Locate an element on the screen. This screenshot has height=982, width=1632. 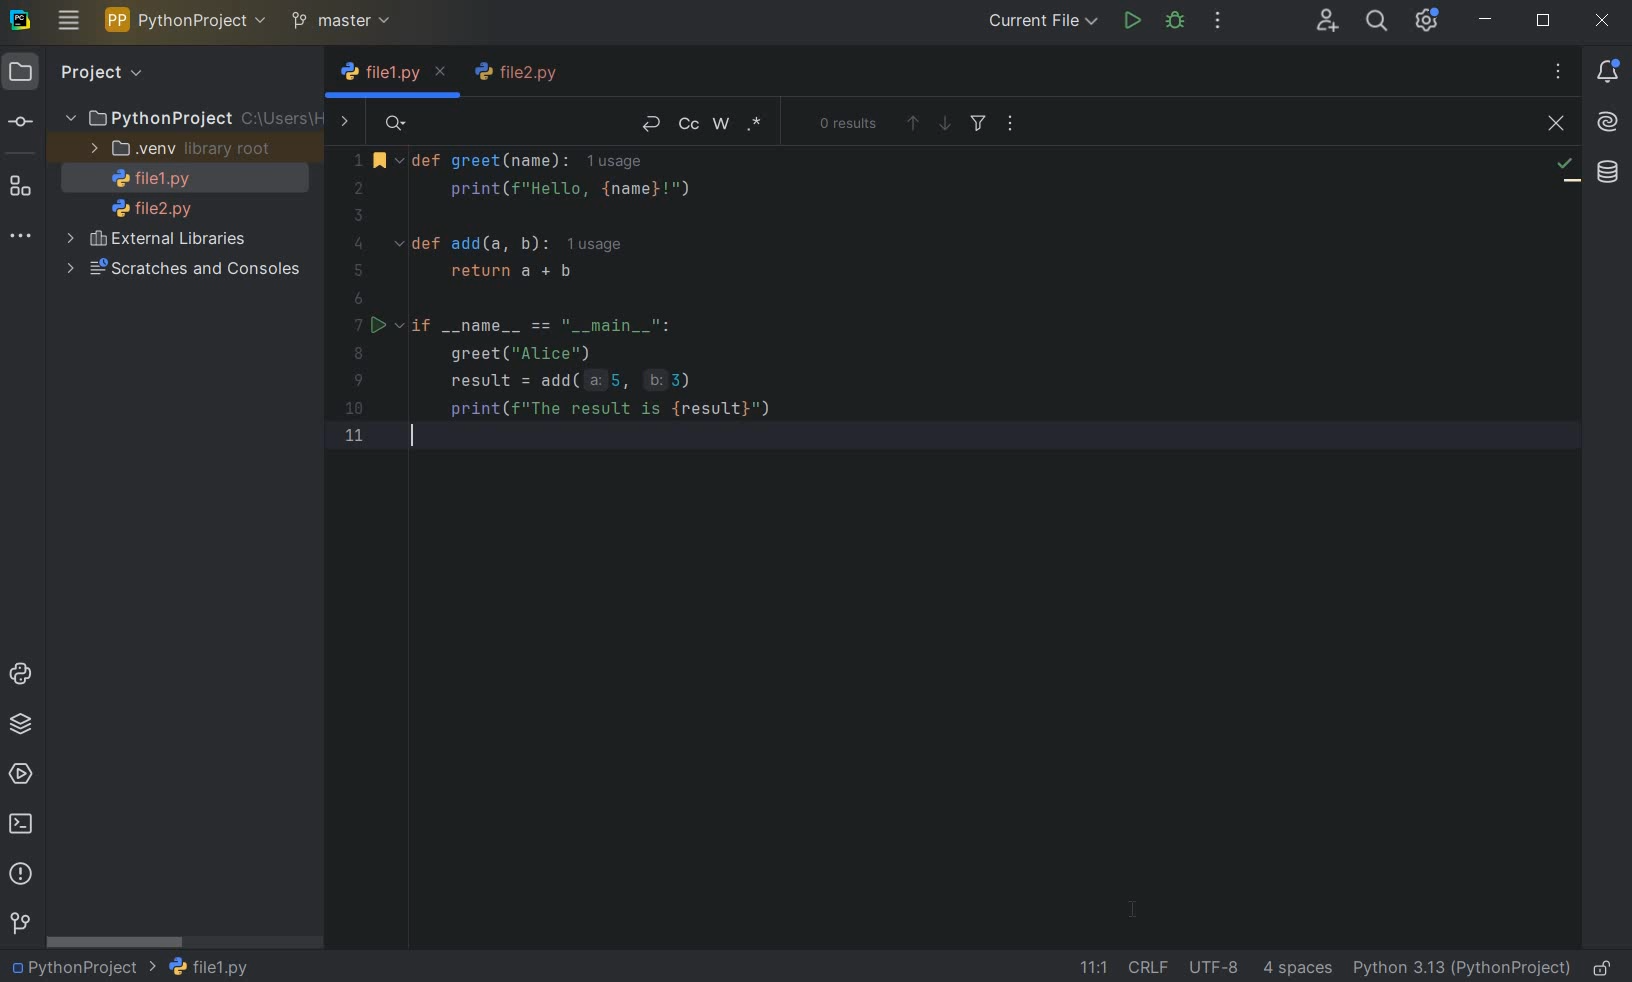
CURRENT INTERPRETER is located at coordinates (1461, 969).